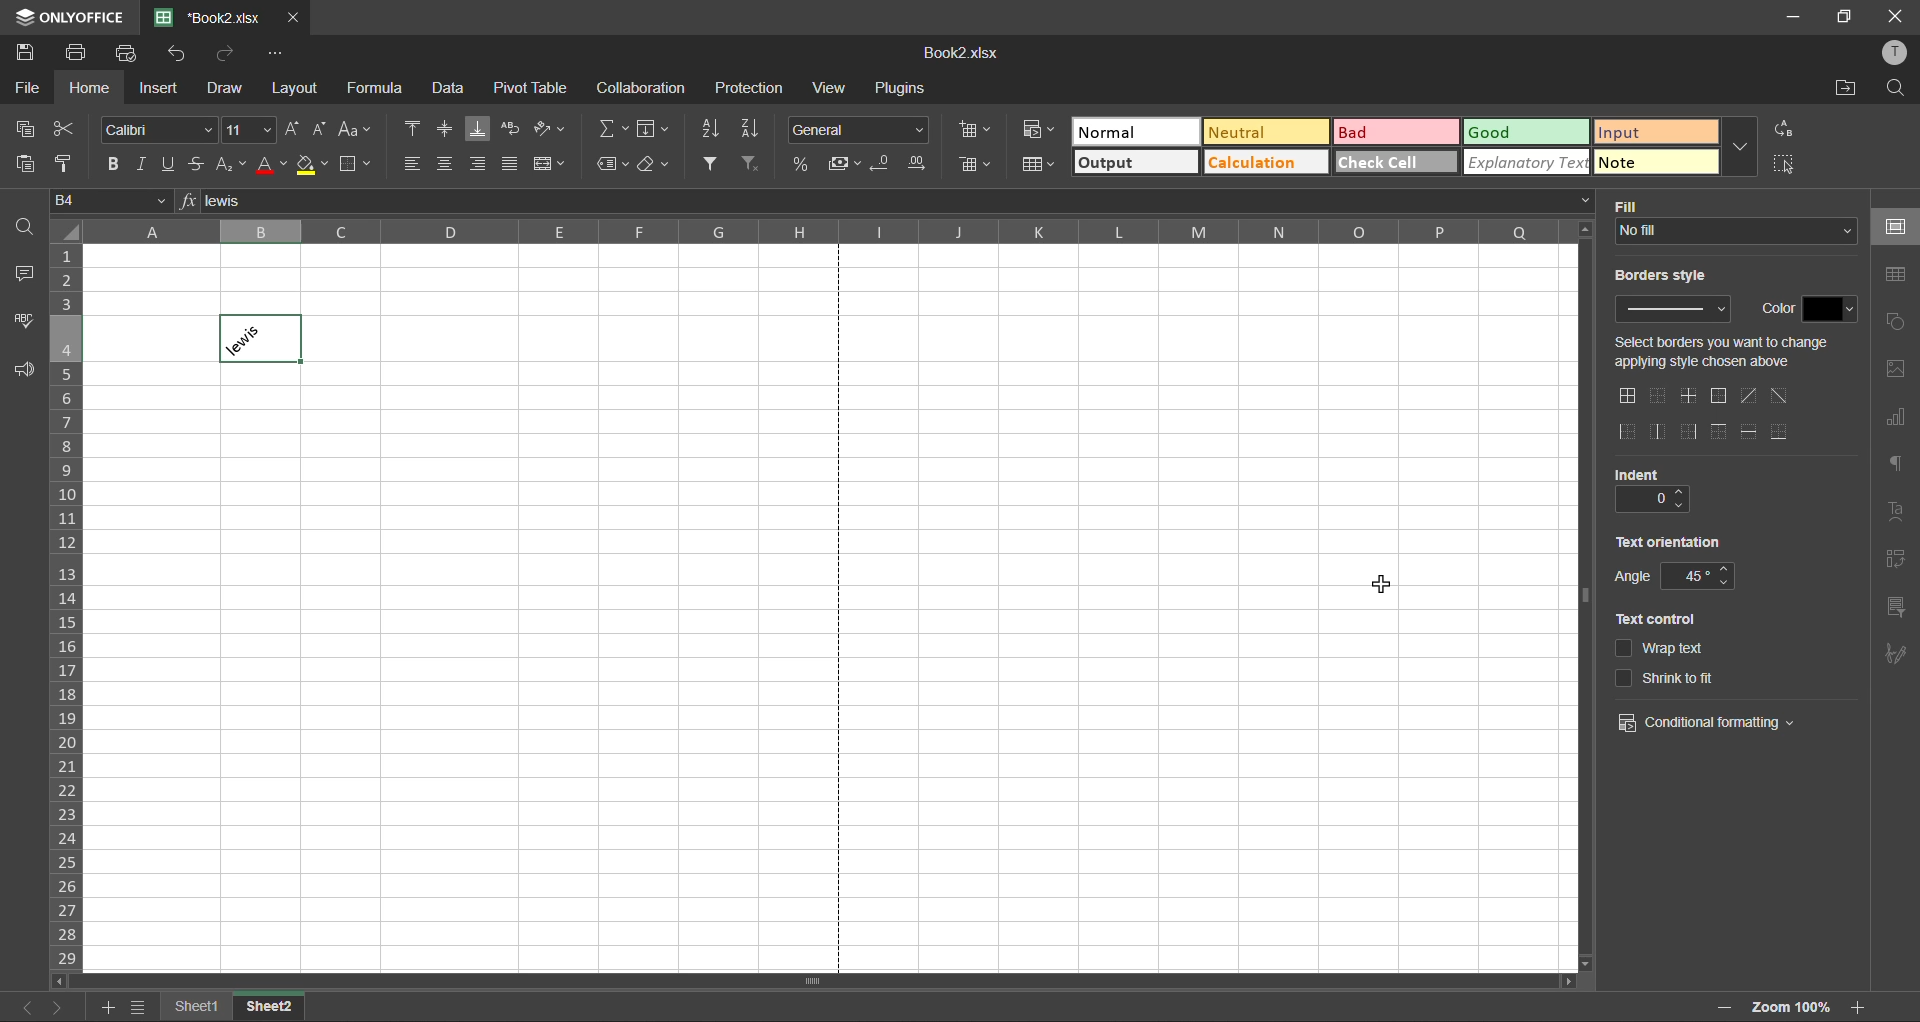  Describe the element at coordinates (548, 165) in the screenshot. I see `merge and center` at that location.